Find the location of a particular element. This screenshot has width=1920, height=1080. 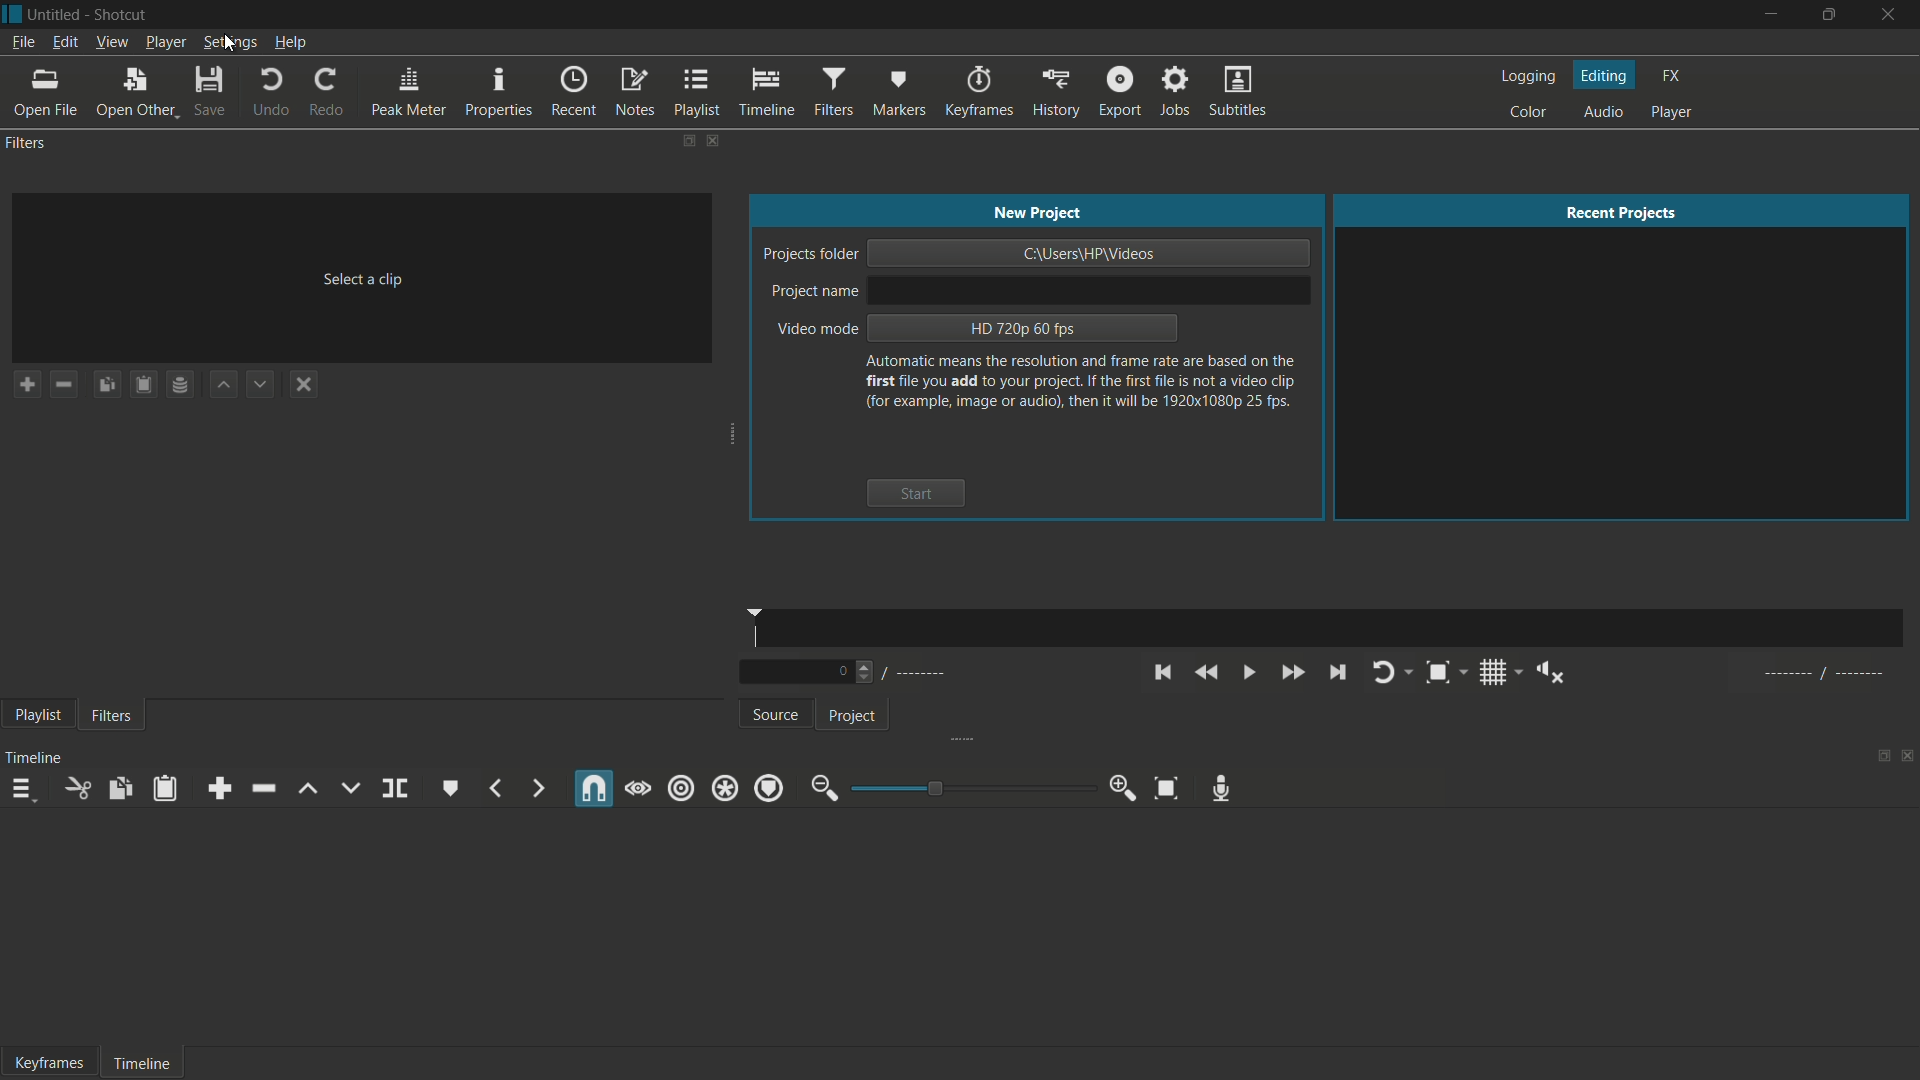

paste filters is located at coordinates (145, 384).